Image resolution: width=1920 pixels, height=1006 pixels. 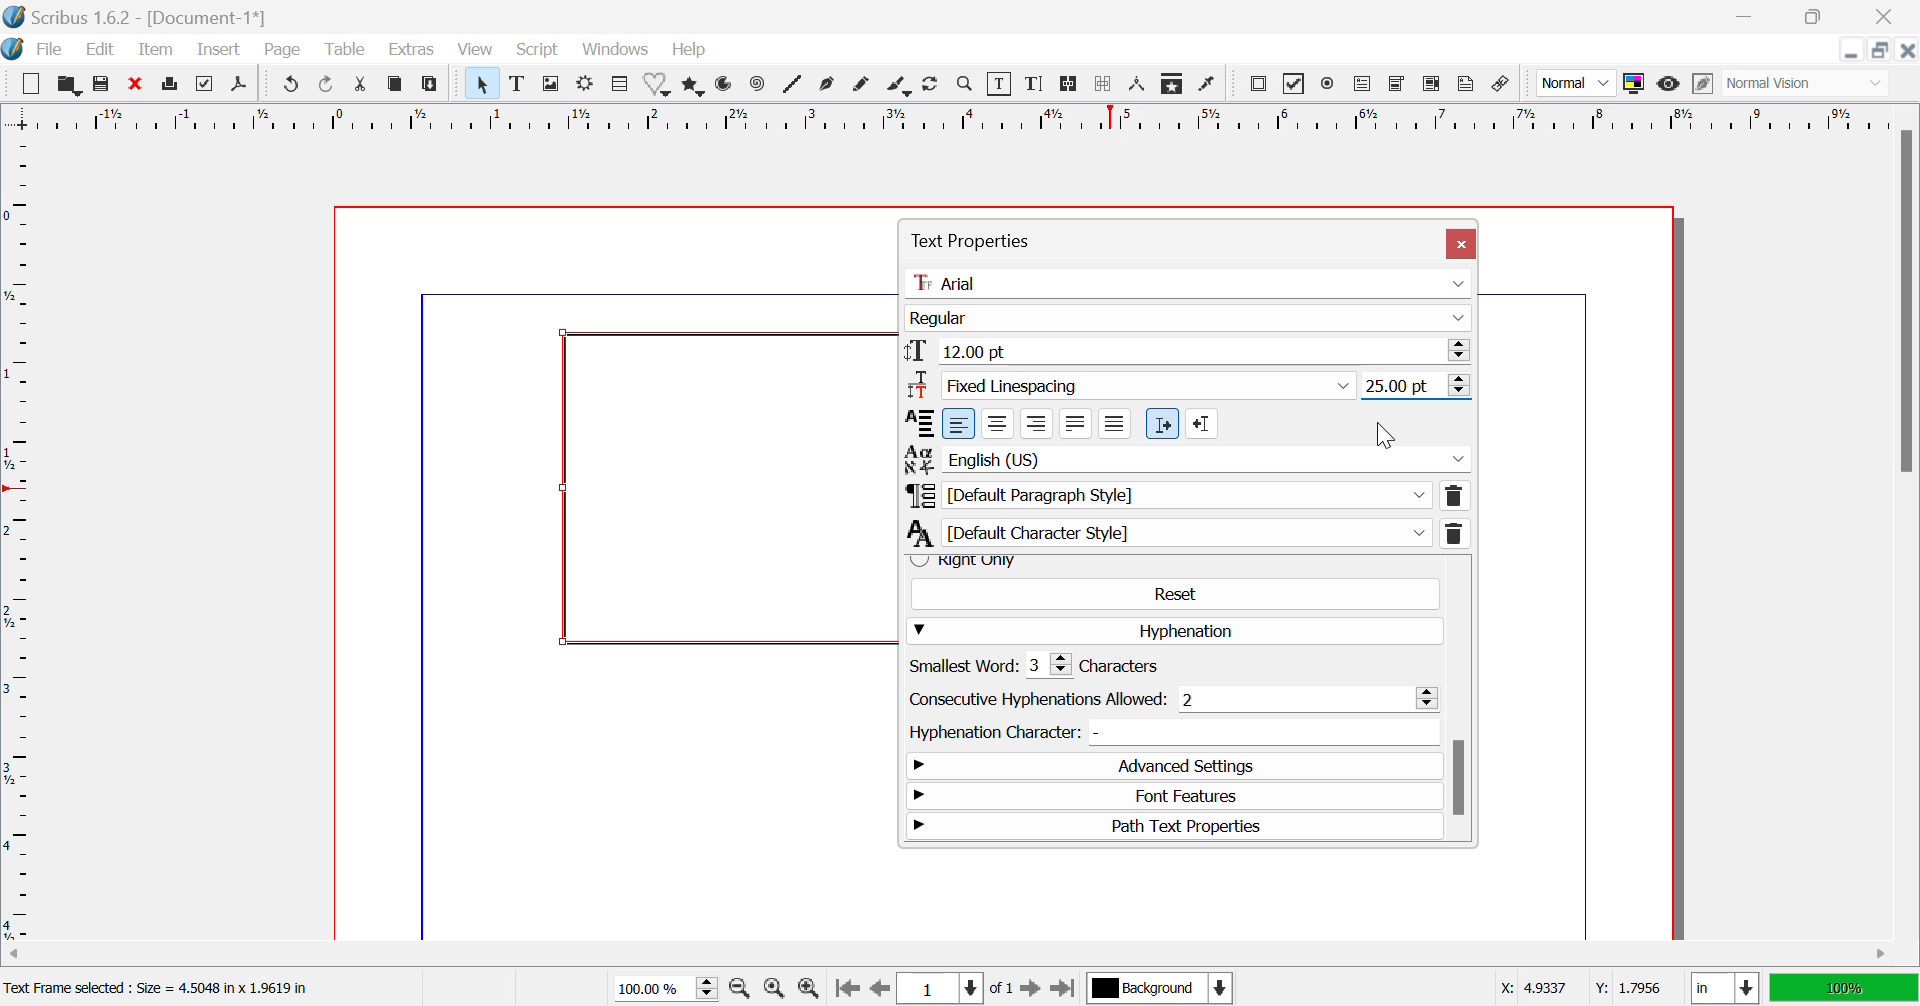 What do you see at coordinates (846, 988) in the screenshot?
I see `First Page` at bounding box center [846, 988].